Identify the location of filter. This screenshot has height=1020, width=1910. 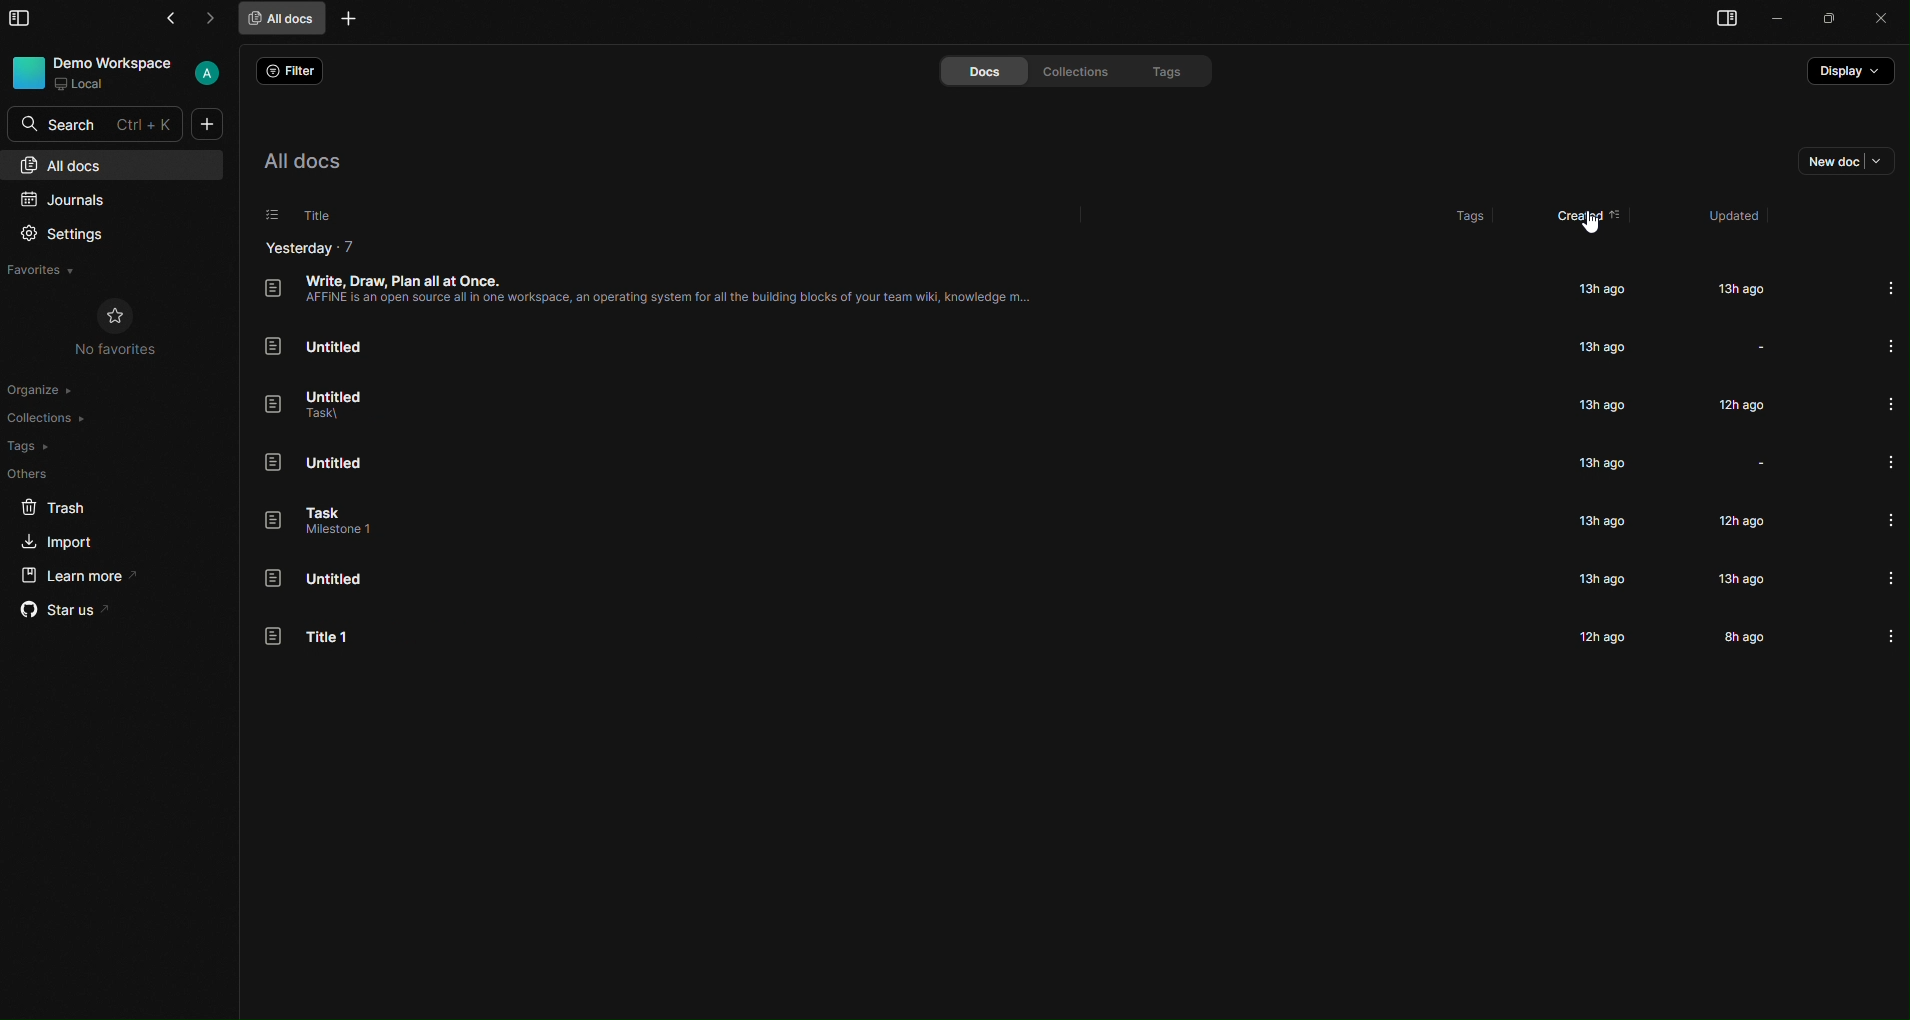
(294, 67).